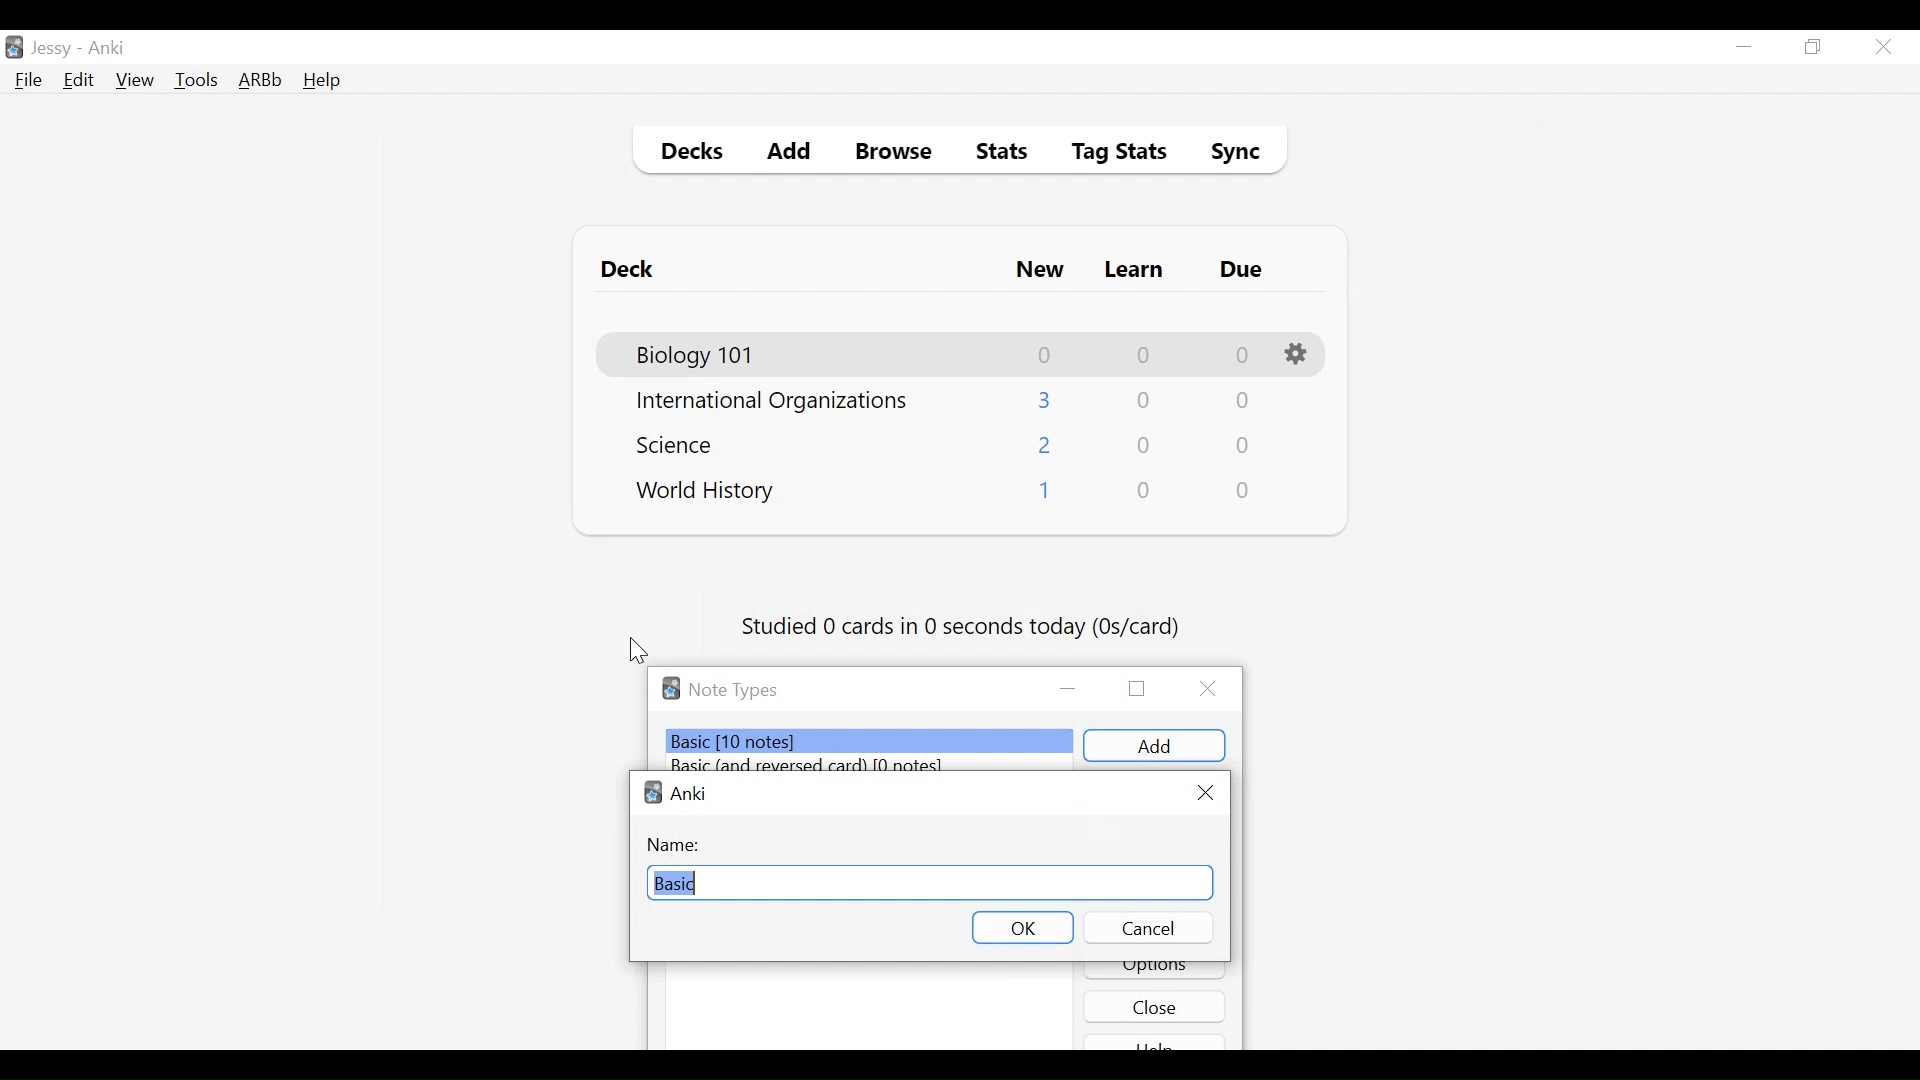  What do you see at coordinates (1137, 687) in the screenshot?
I see `Restore` at bounding box center [1137, 687].